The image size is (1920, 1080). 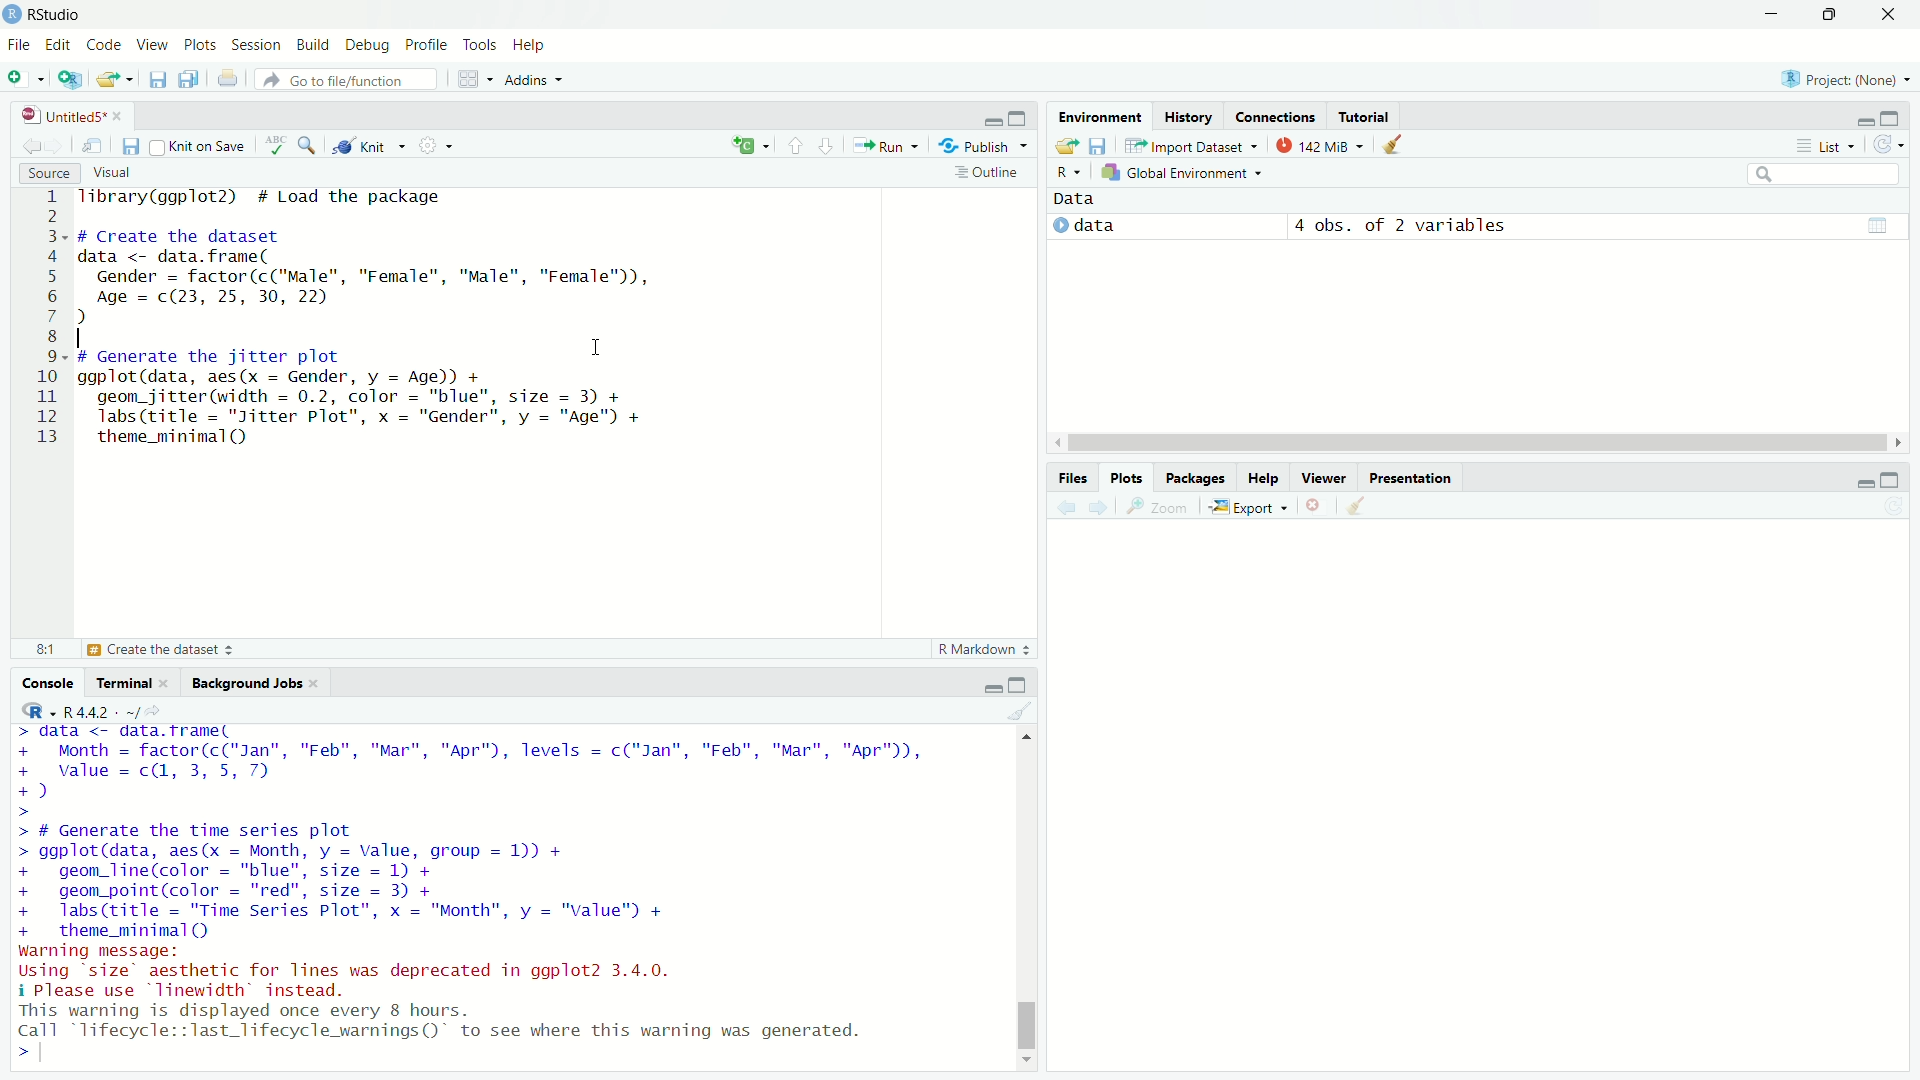 What do you see at coordinates (986, 145) in the screenshot?
I see `publish` at bounding box center [986, 145].